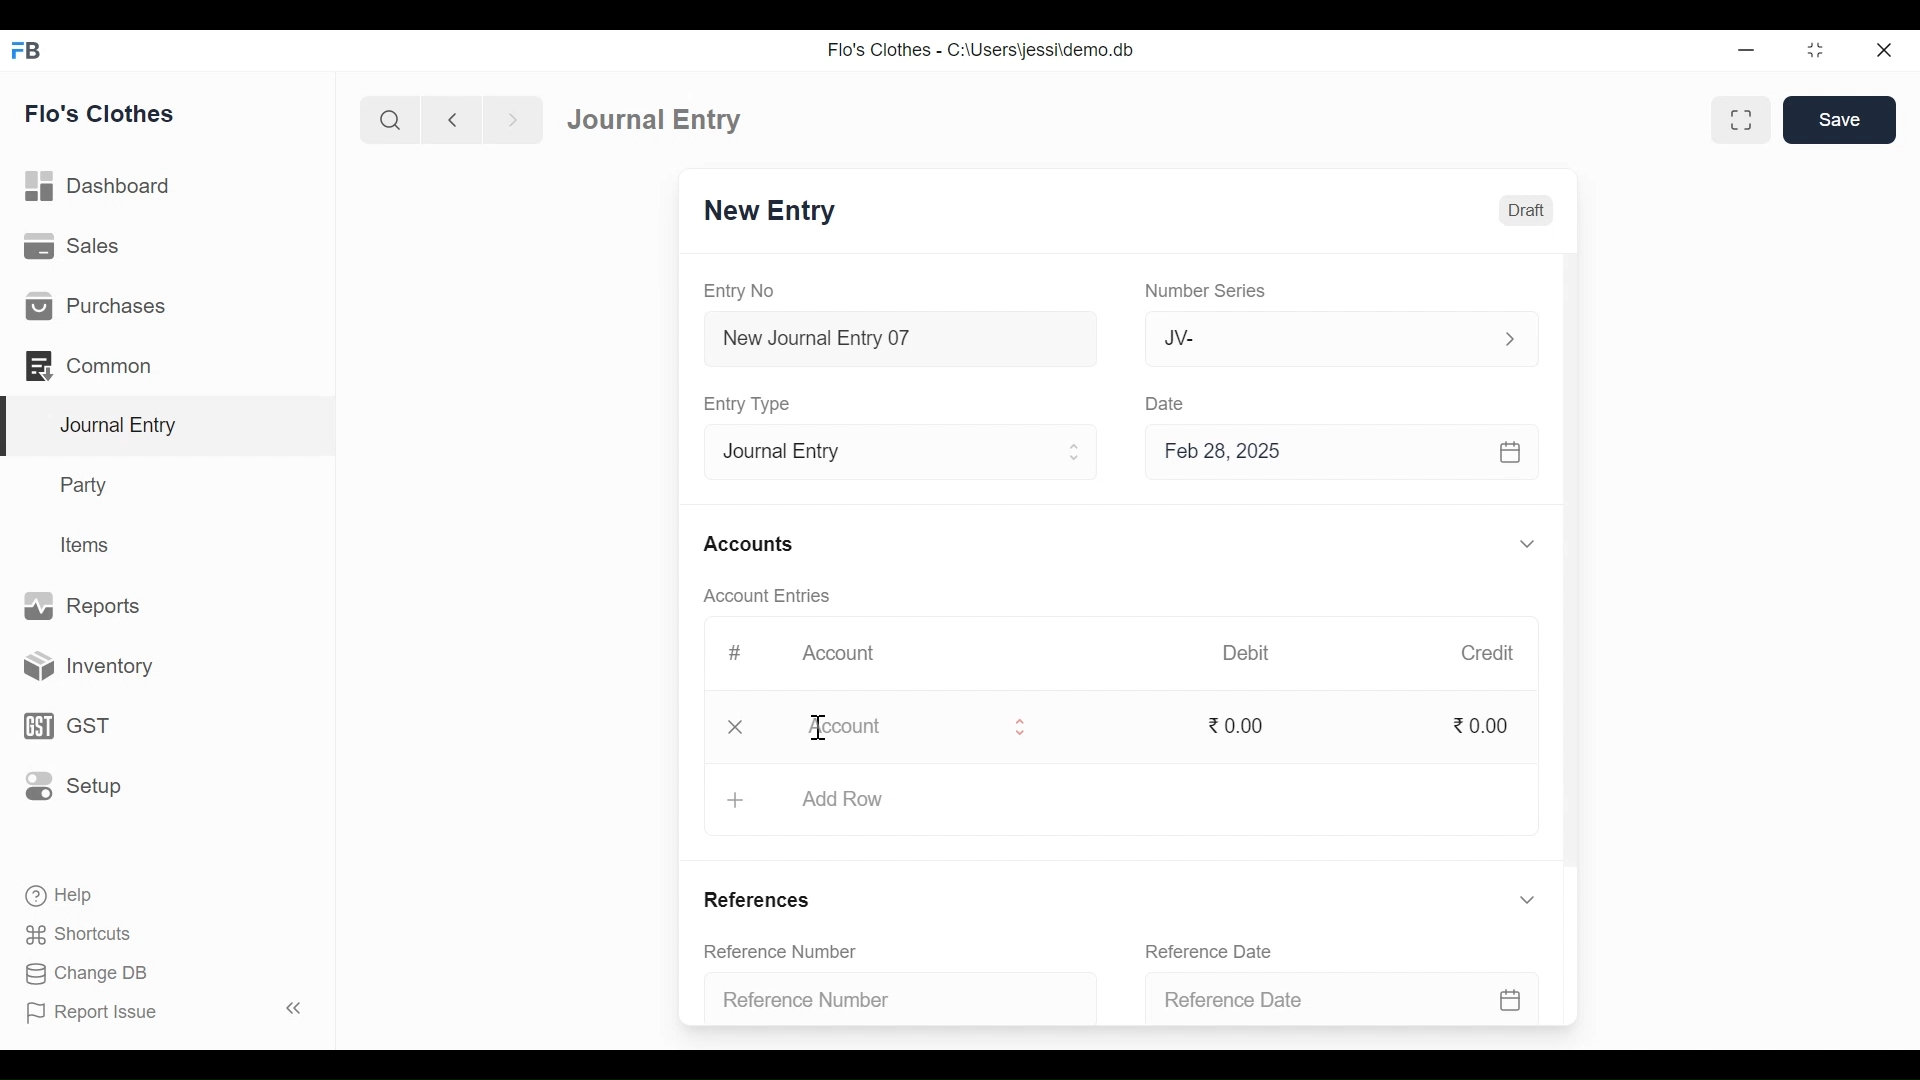 This screenshot has width=1920, height=1080. Describe the element at coordinates (835, 800) in the screenshot. I see `+ Add Row` at that location.